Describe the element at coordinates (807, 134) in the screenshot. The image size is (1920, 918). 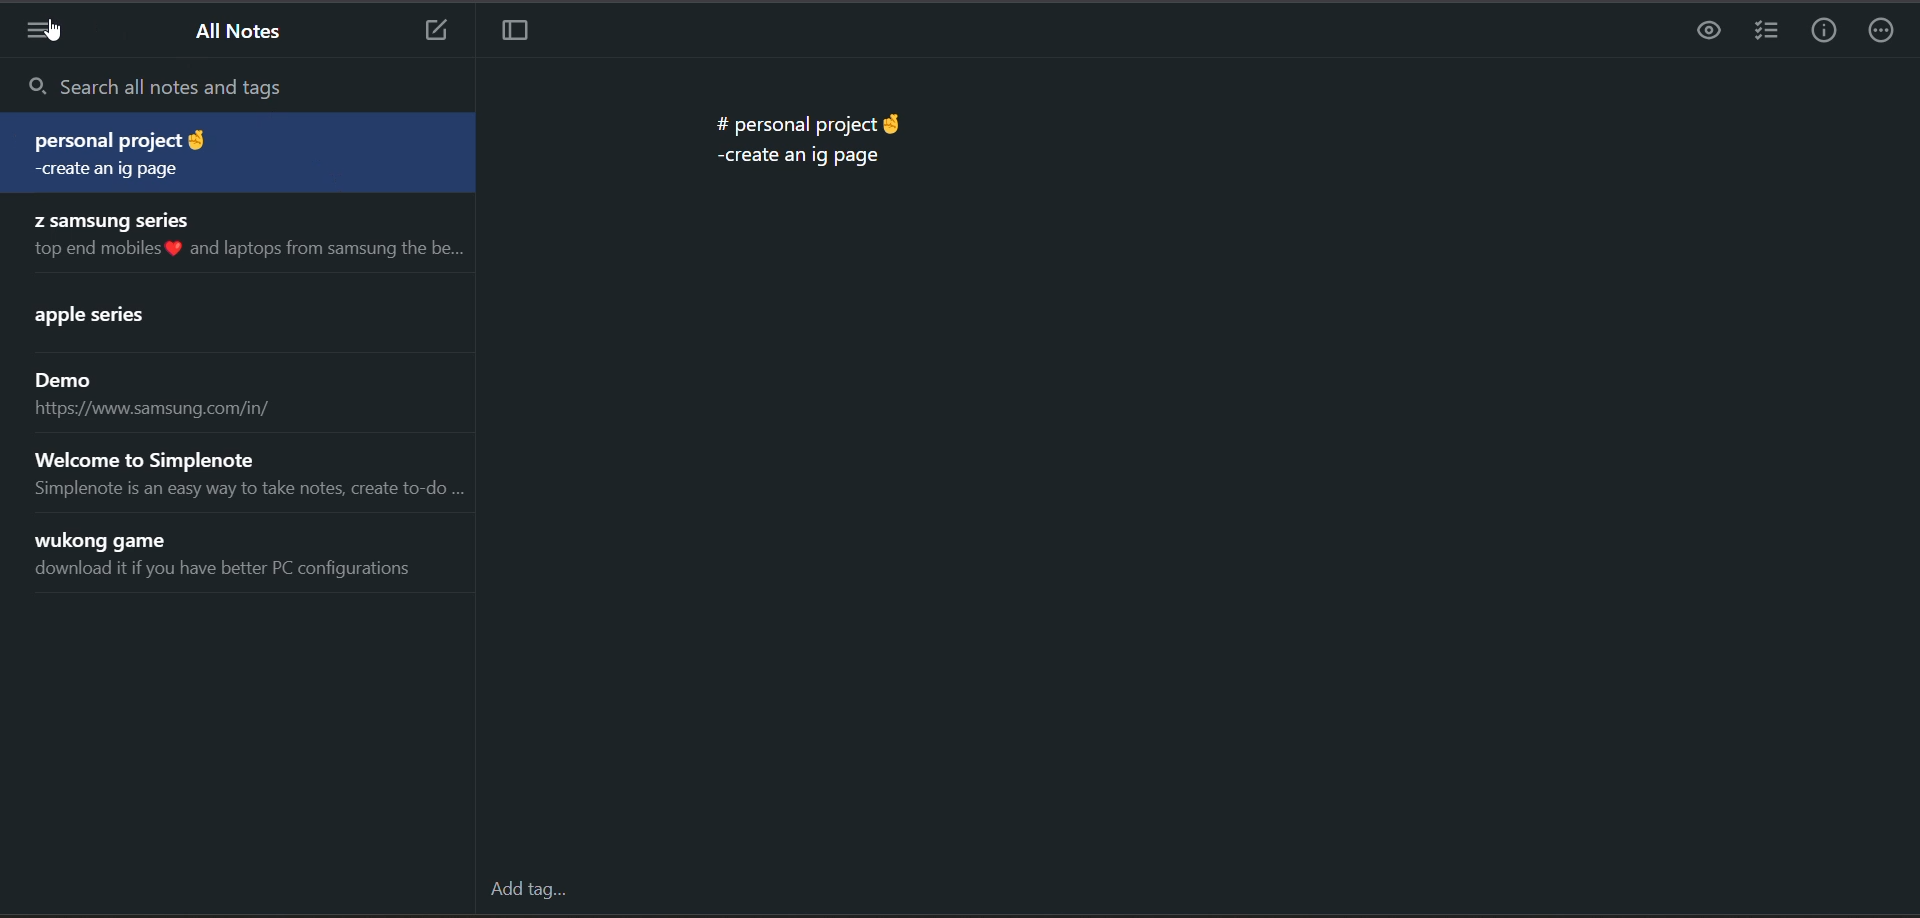
I see `data from current note` at that location.